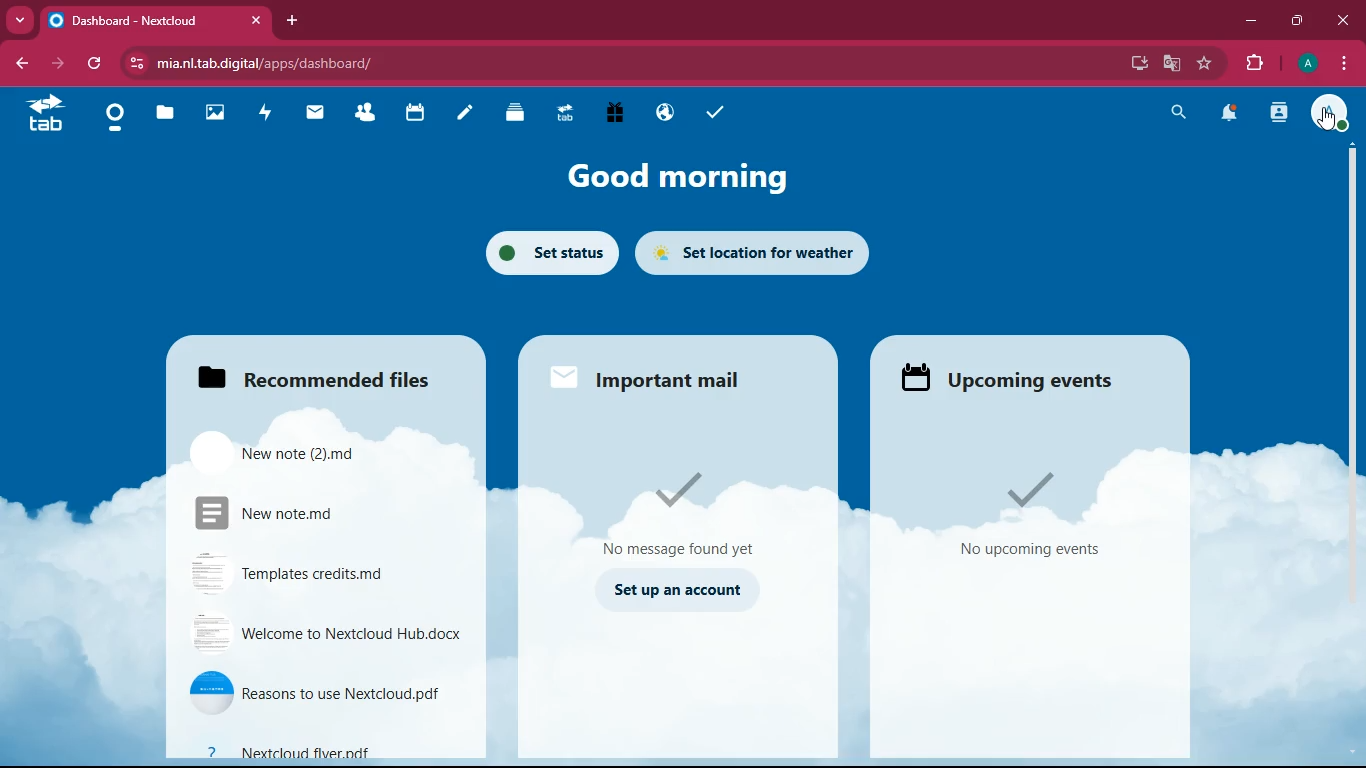 Image resolution: width=1366 pixels, height=768 pixels. What do you see at coordinates (691, 513) in the screenshot?
I see `message` at bounding box center [691, 513].